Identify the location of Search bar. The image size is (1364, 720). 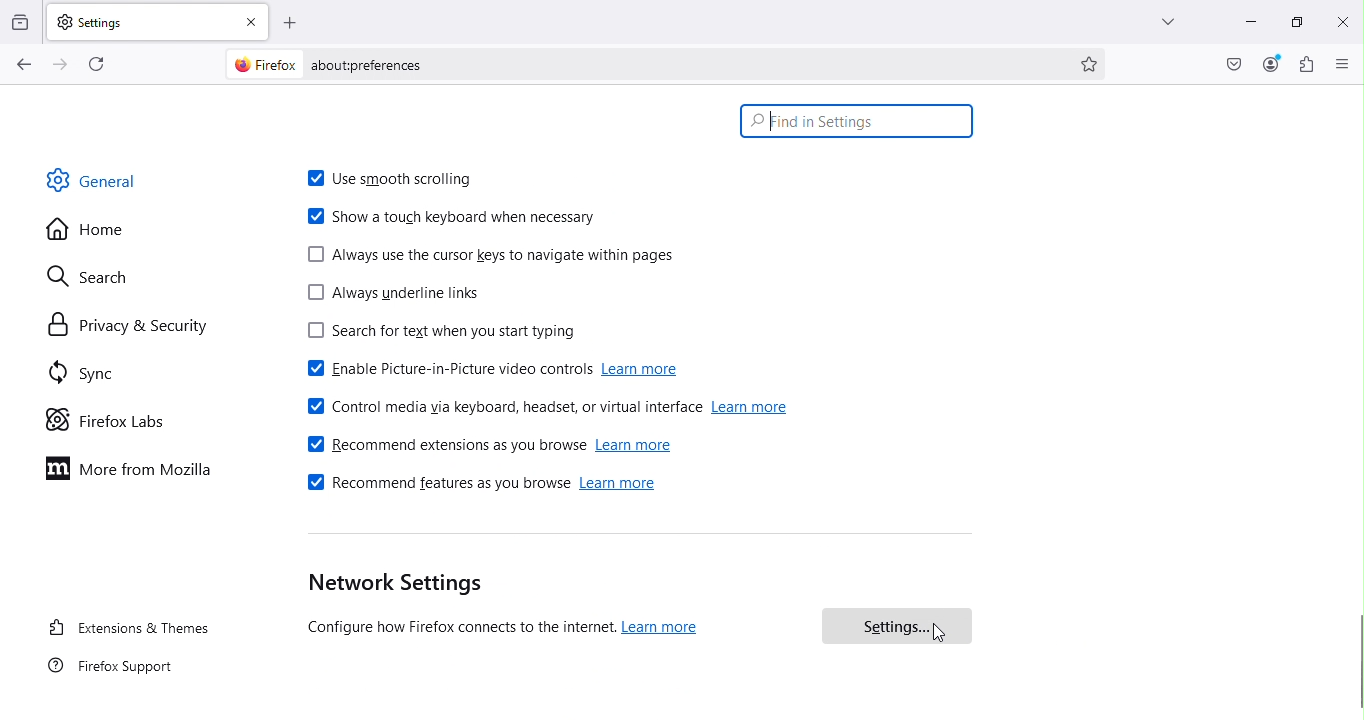
(857, 119).